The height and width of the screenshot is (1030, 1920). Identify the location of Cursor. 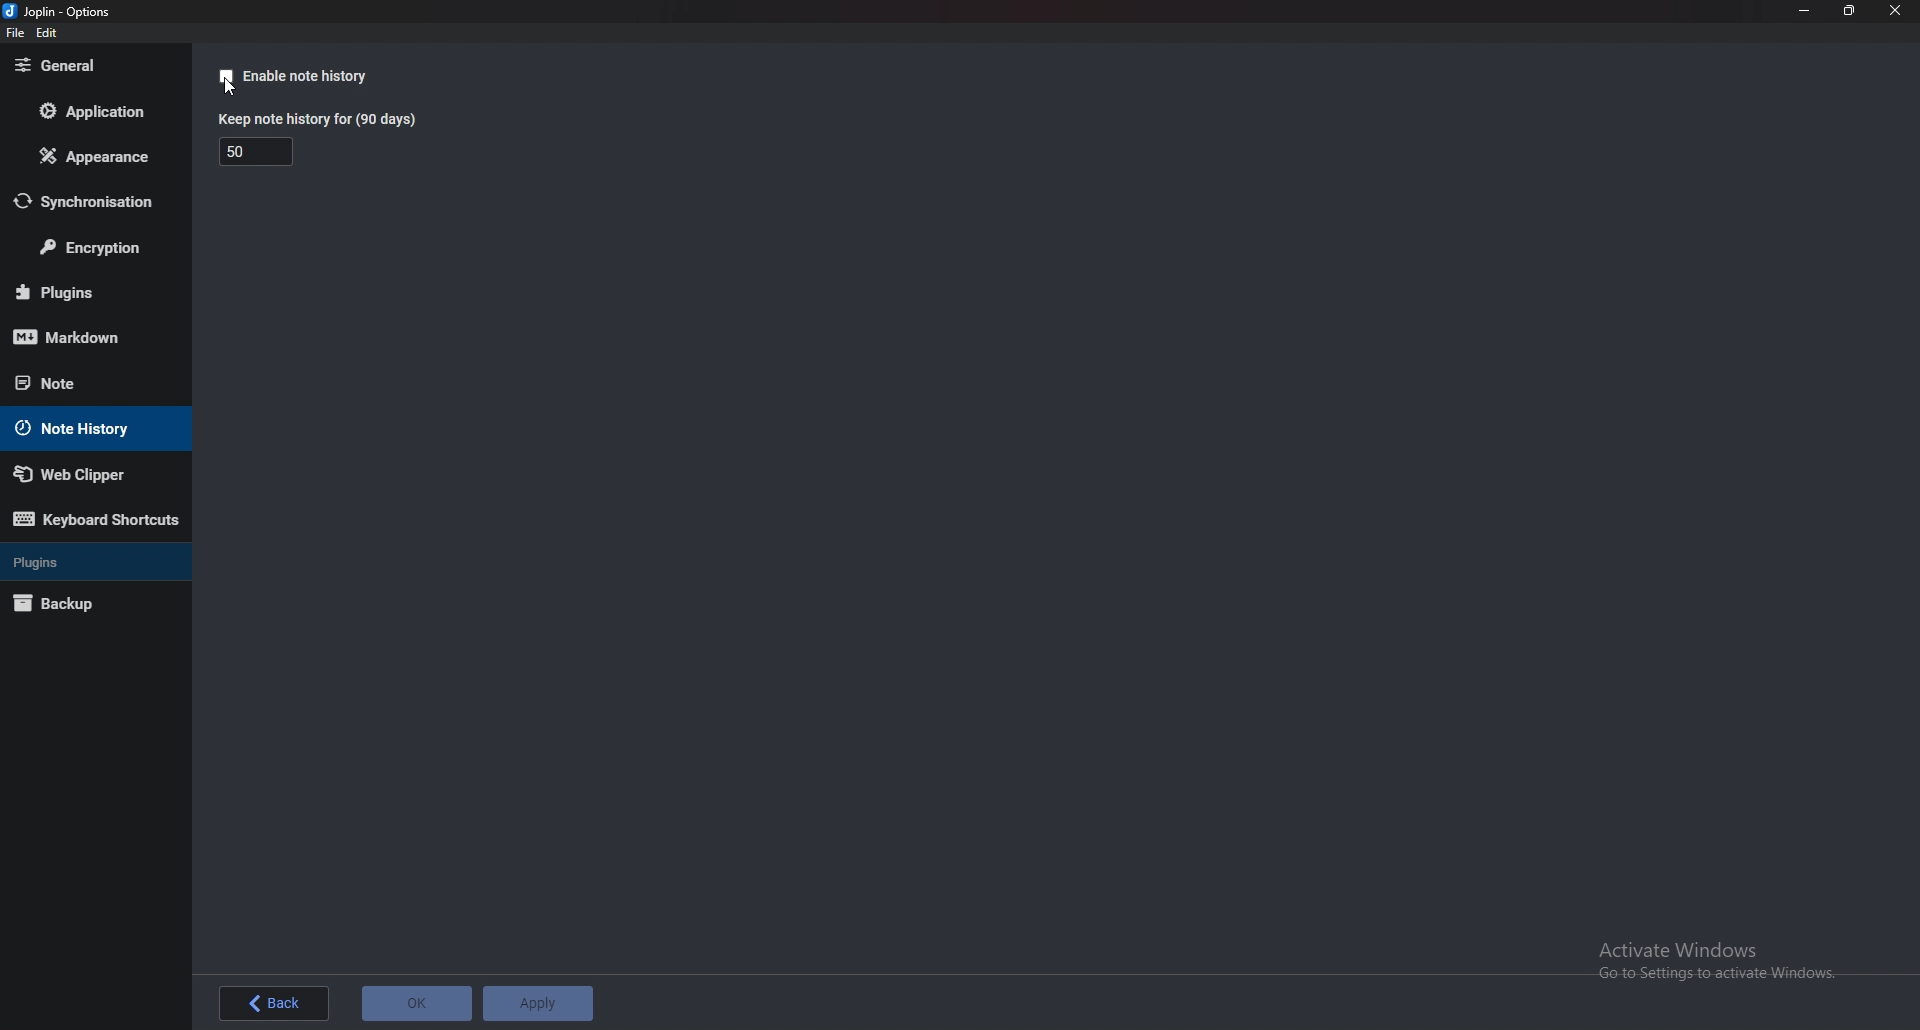
(233, 89).